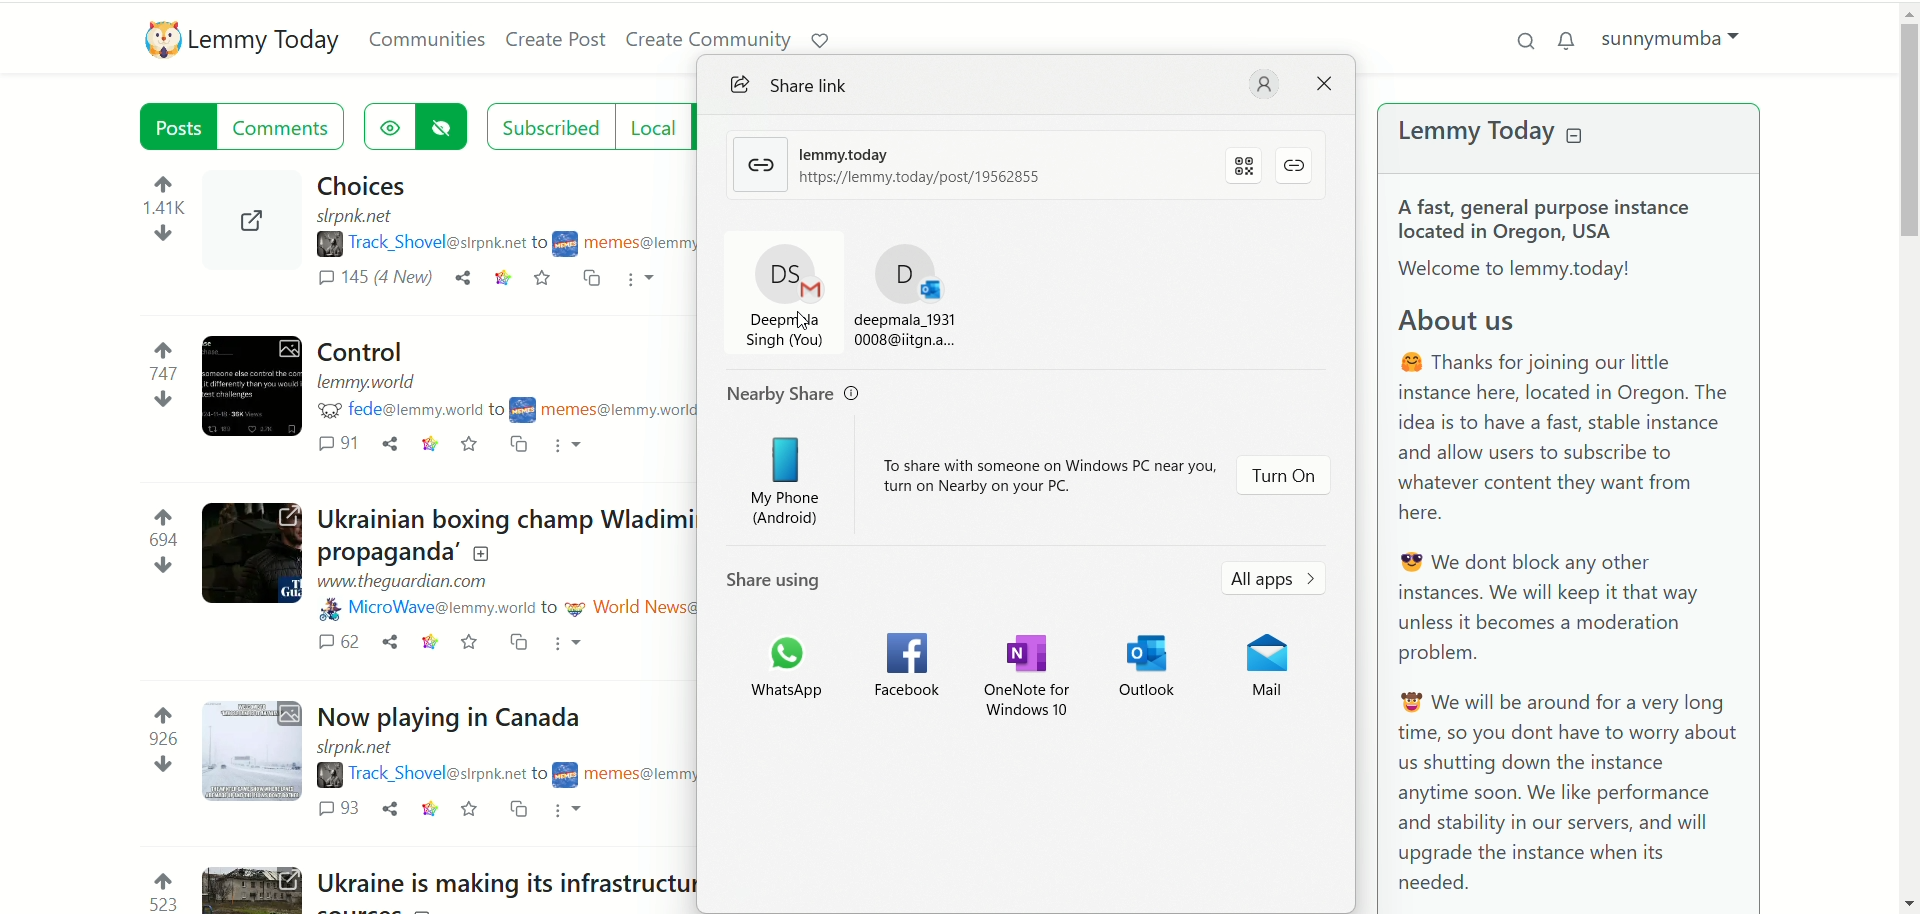  Describe the element at coordinates (160, 741) in the screenshot. I see `votes up and down` at that location.